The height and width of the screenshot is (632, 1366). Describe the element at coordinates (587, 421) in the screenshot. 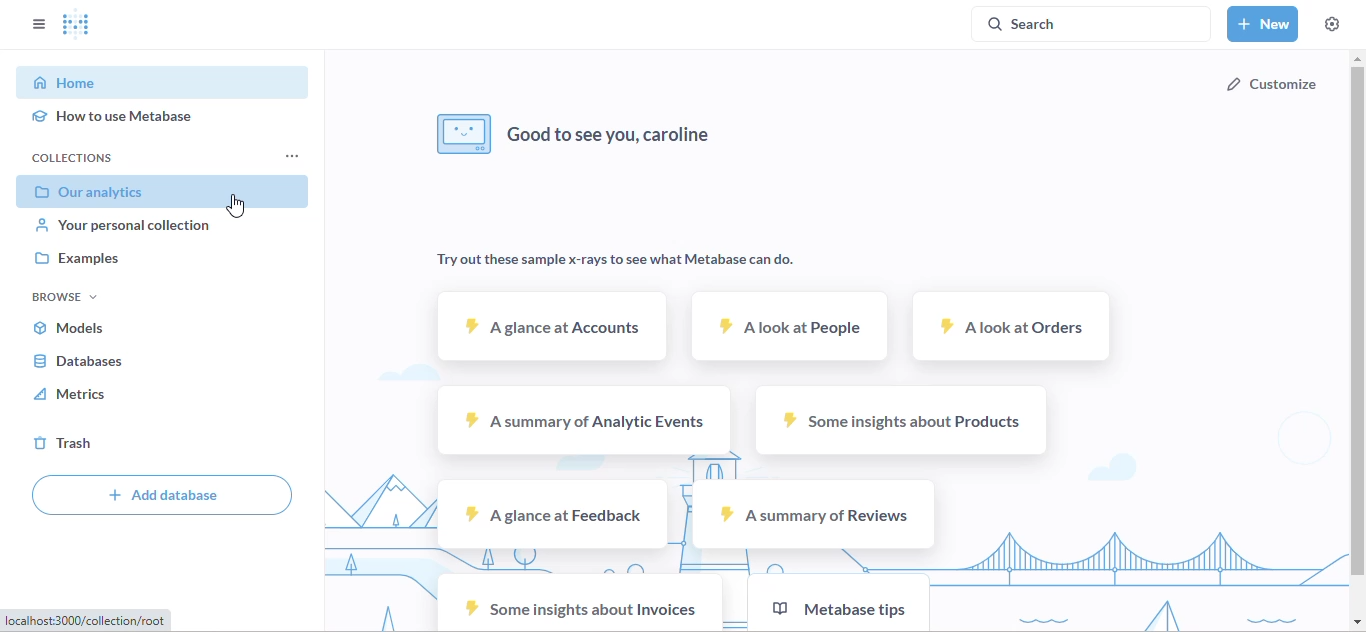

I see `a summary of analytic events` at that location.